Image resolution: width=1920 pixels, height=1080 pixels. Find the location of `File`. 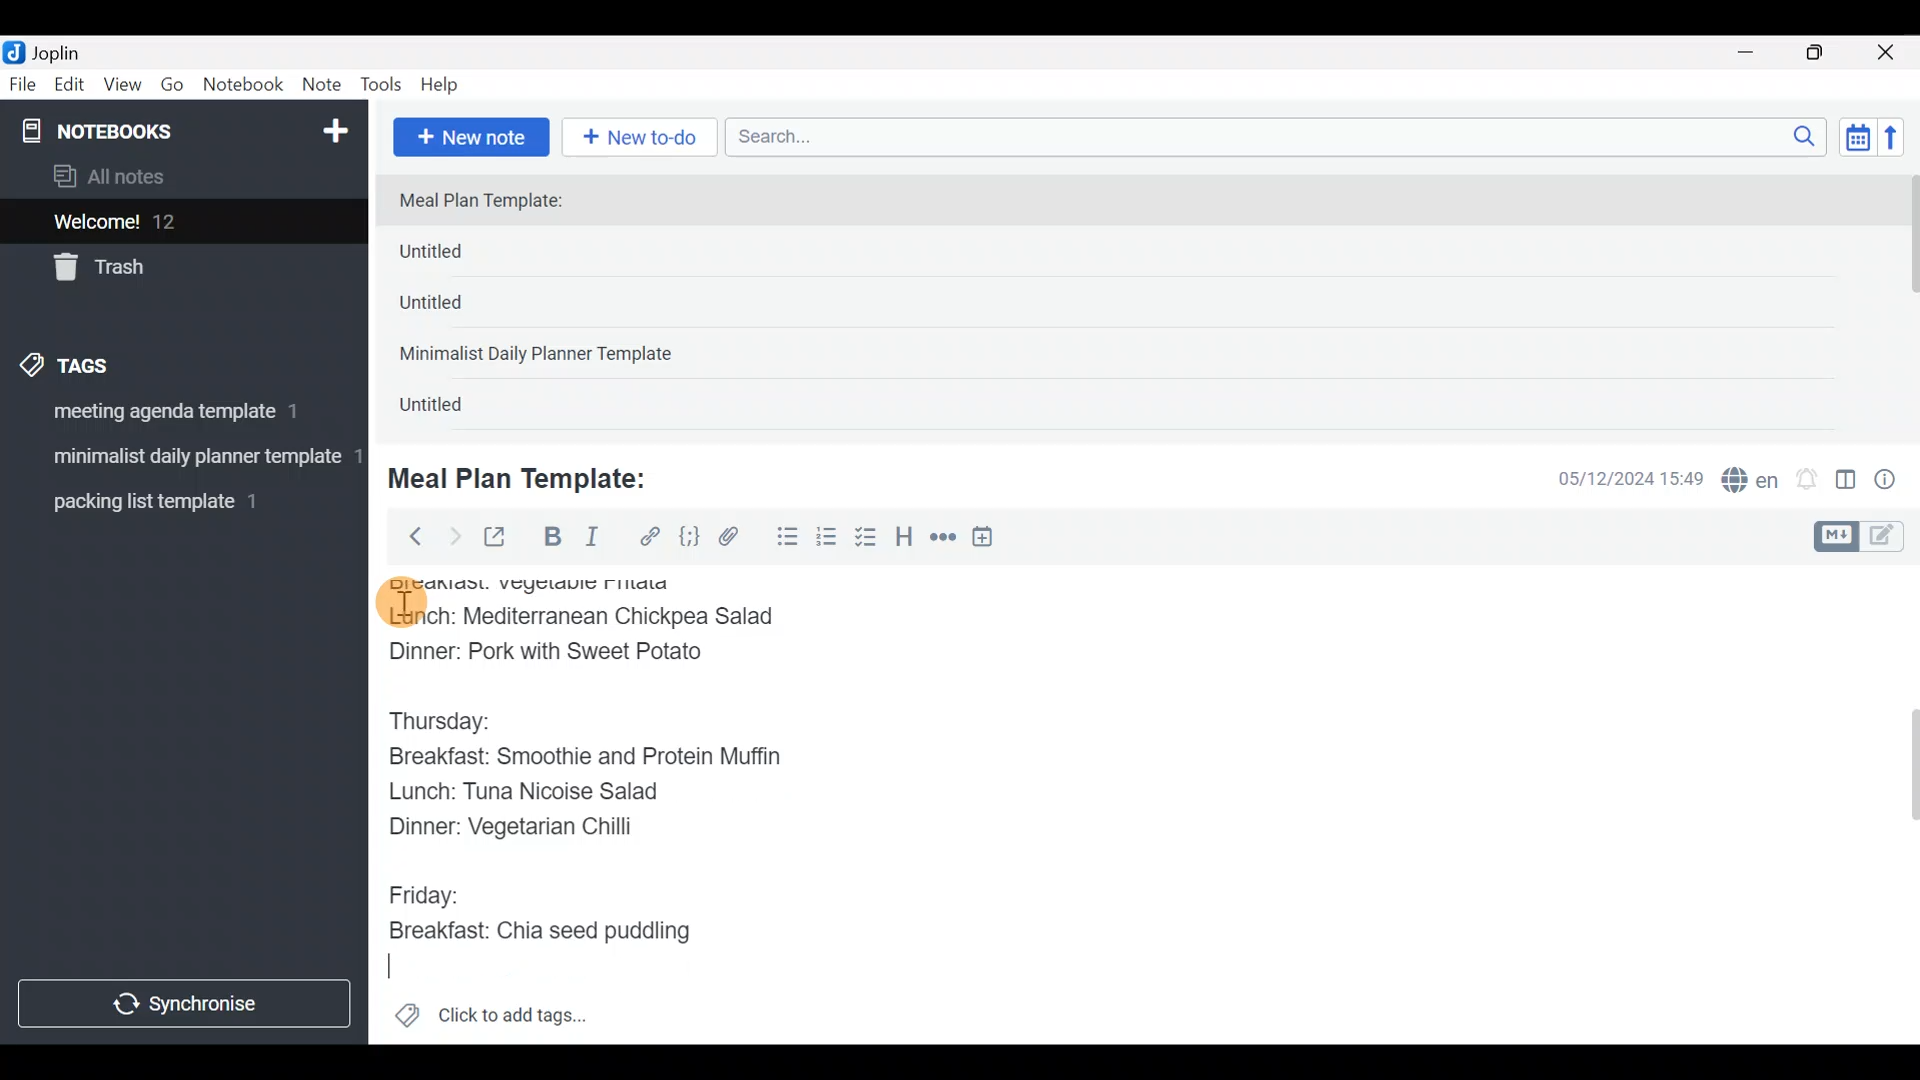

File is located at coordinates (24, 85).